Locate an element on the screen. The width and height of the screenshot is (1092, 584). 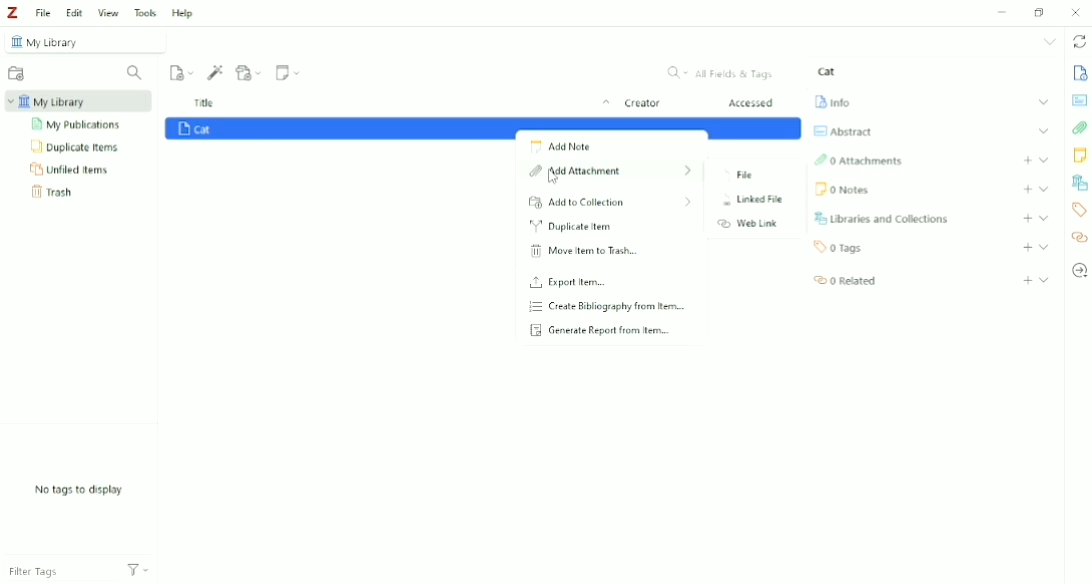
Export Item is located at coordinates (568, 282).